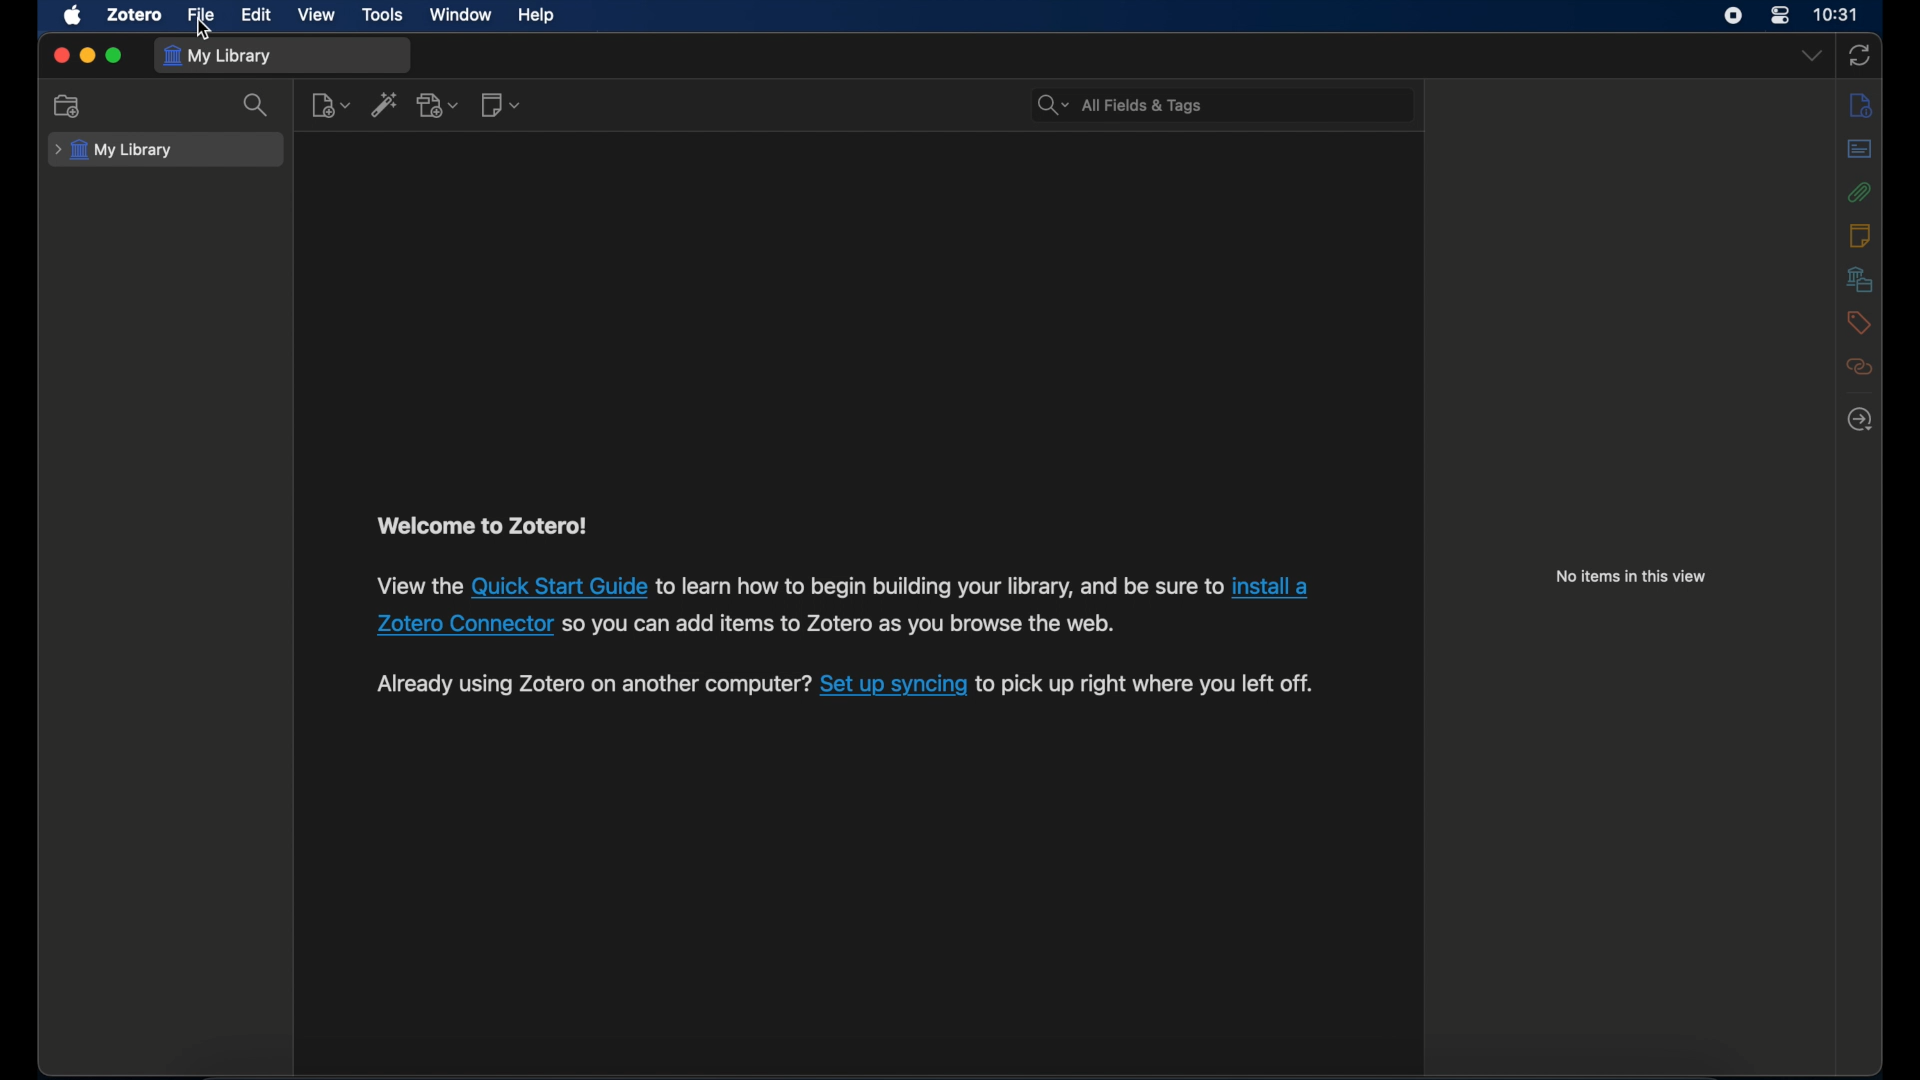 This screenshot has height=1080, width=1920. What do you see at coordinates (417, 586) in the screenshot?
I see `text` at bounding box center [417, 586].